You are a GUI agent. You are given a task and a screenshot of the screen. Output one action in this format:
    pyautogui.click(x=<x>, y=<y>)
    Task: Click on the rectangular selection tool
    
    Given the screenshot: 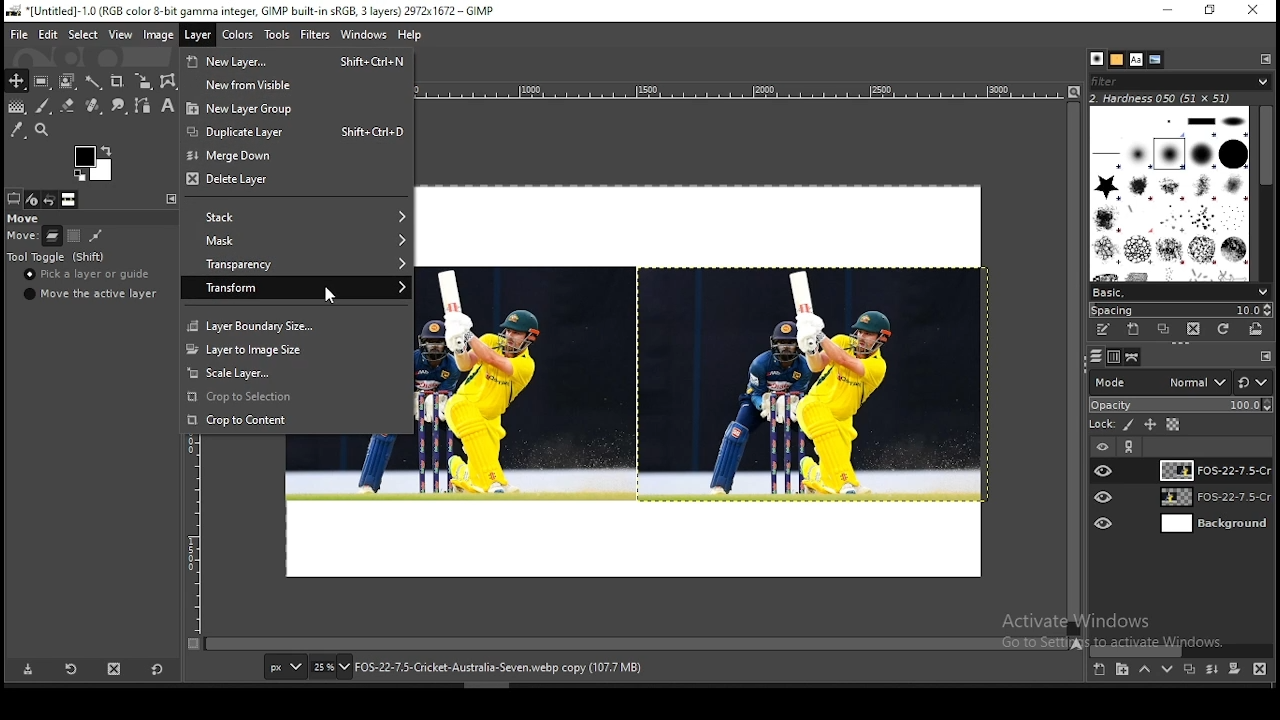 What is the action you would take?
    pyautogui.click(x=40, y=81)
    